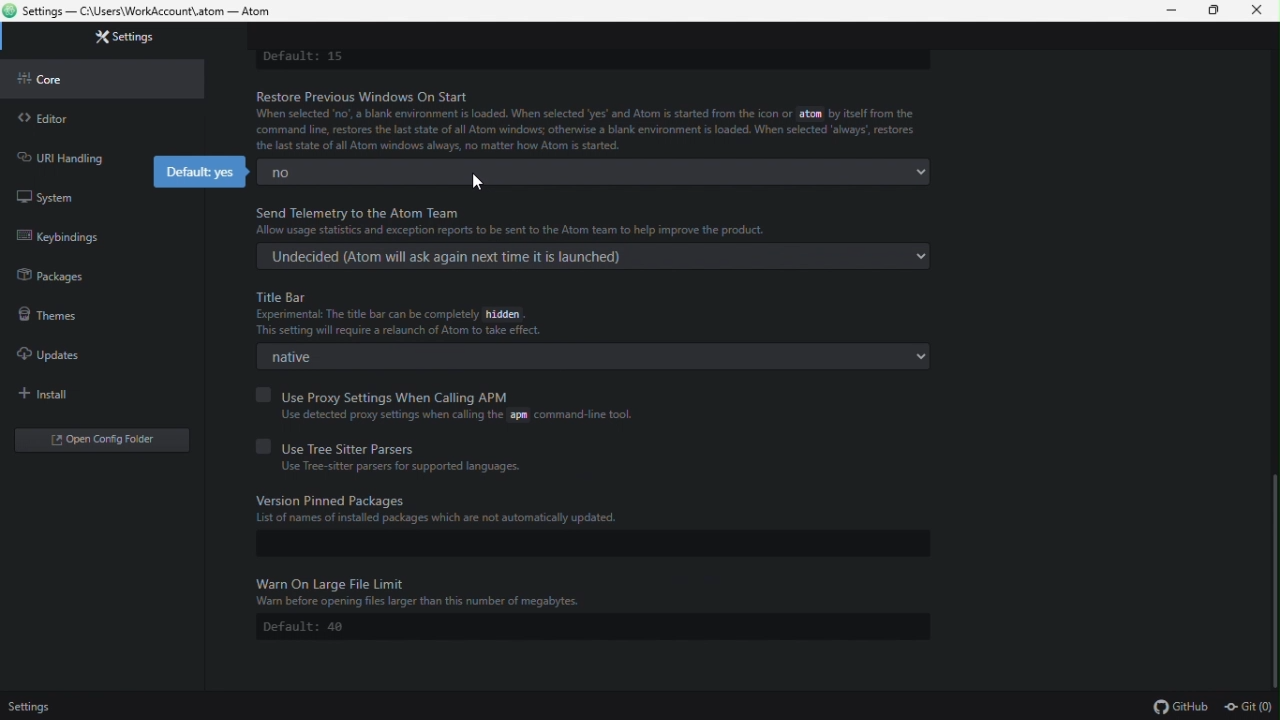  I want to click on cursor, so click(472, 182).